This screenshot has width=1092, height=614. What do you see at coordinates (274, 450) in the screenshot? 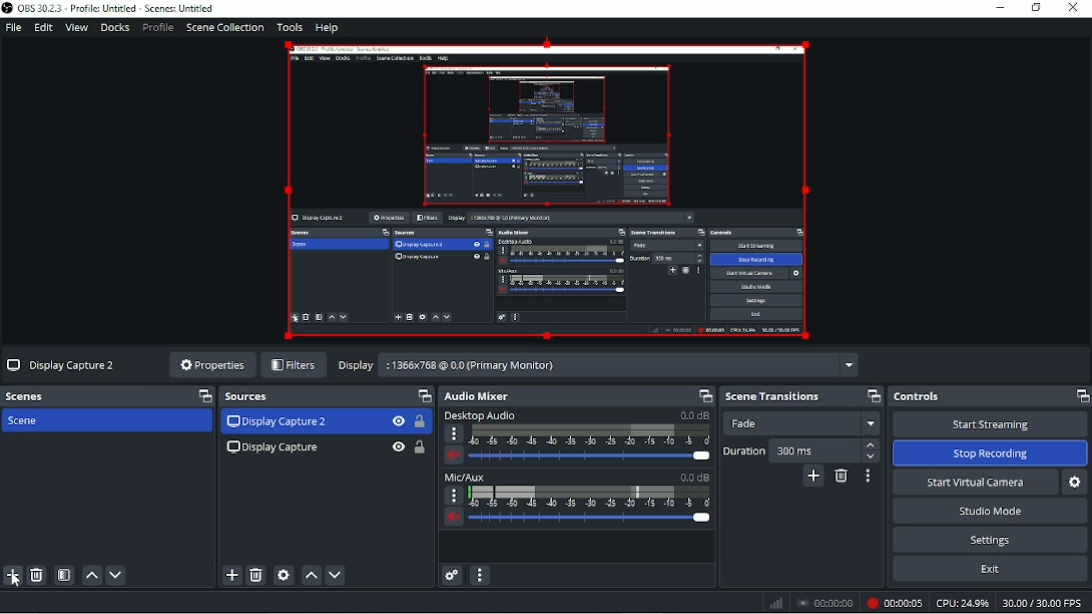
I see `Display Capture ` at bounding box center [274, 450].